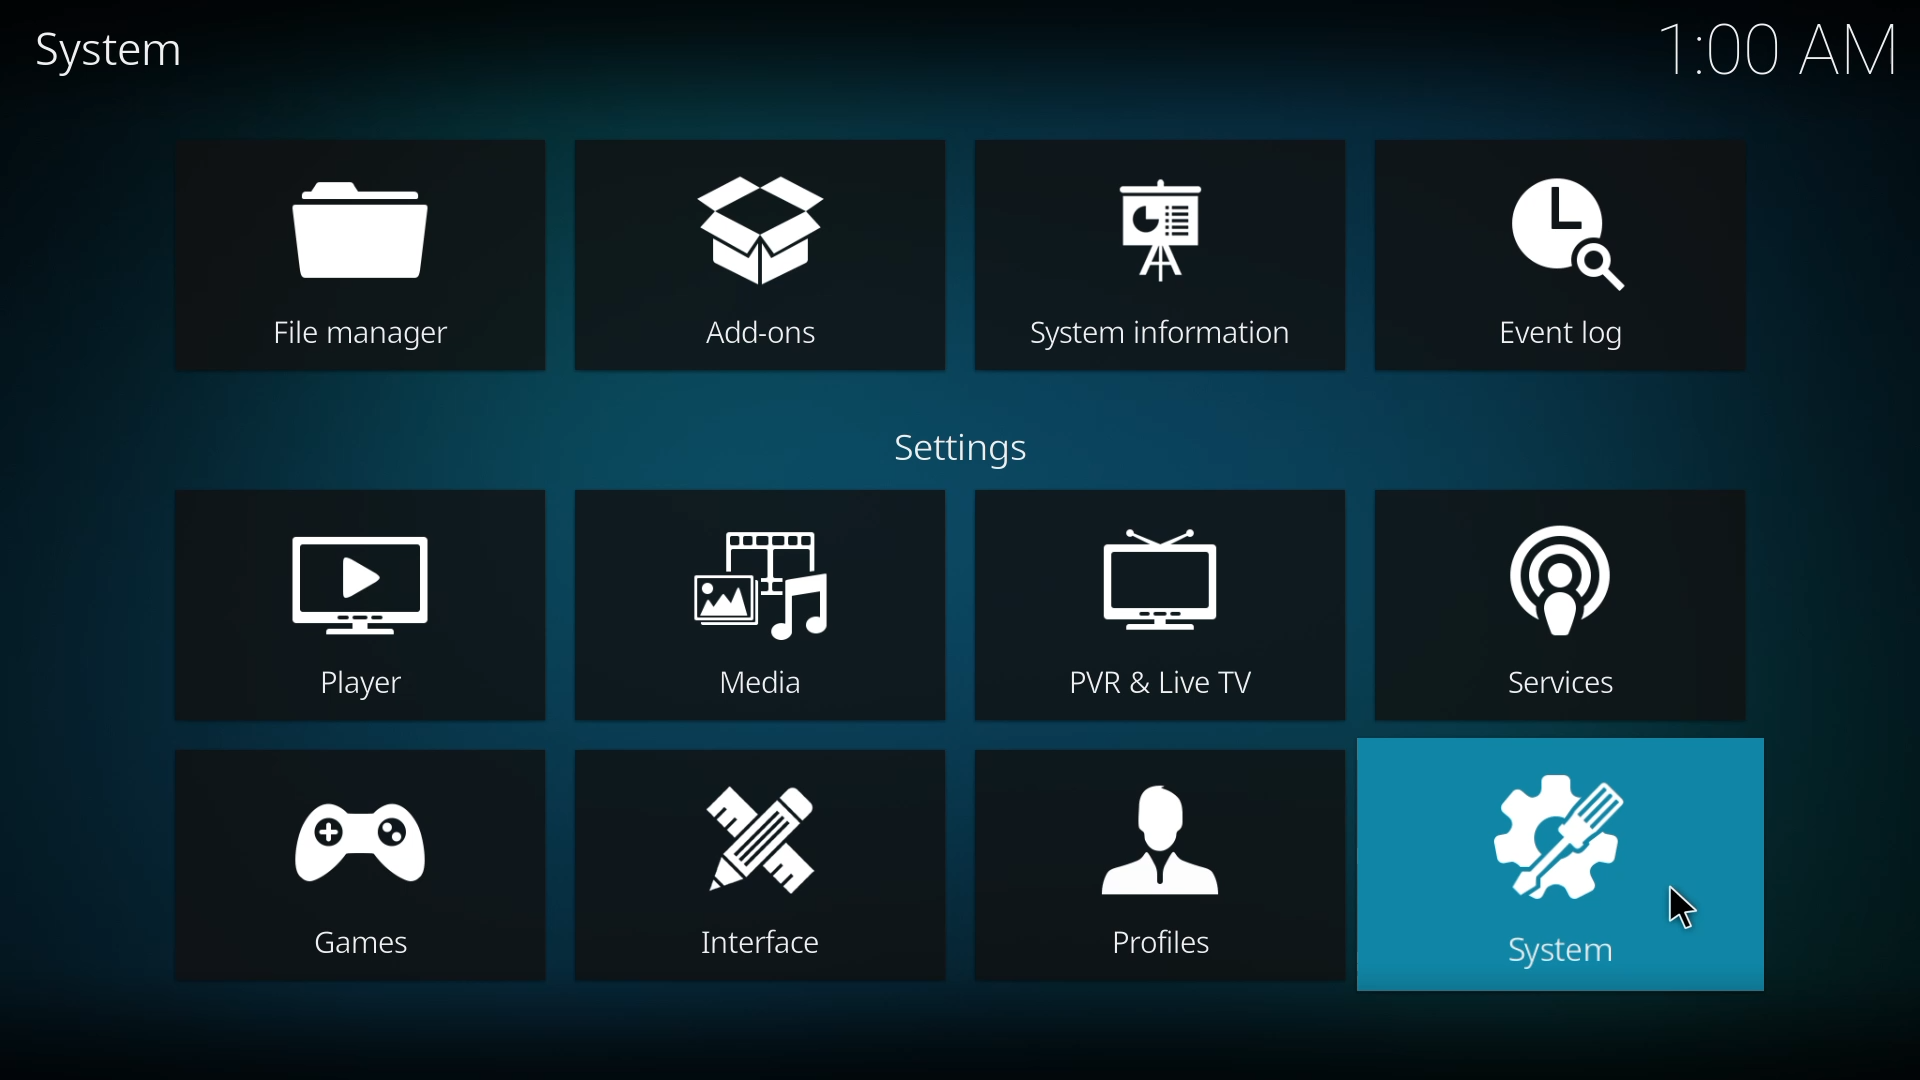 The height and width of the screenshot is (1080, 1920). Describe the element at coordinates (771, 863) in the screenshot. I see `interface` at that location.